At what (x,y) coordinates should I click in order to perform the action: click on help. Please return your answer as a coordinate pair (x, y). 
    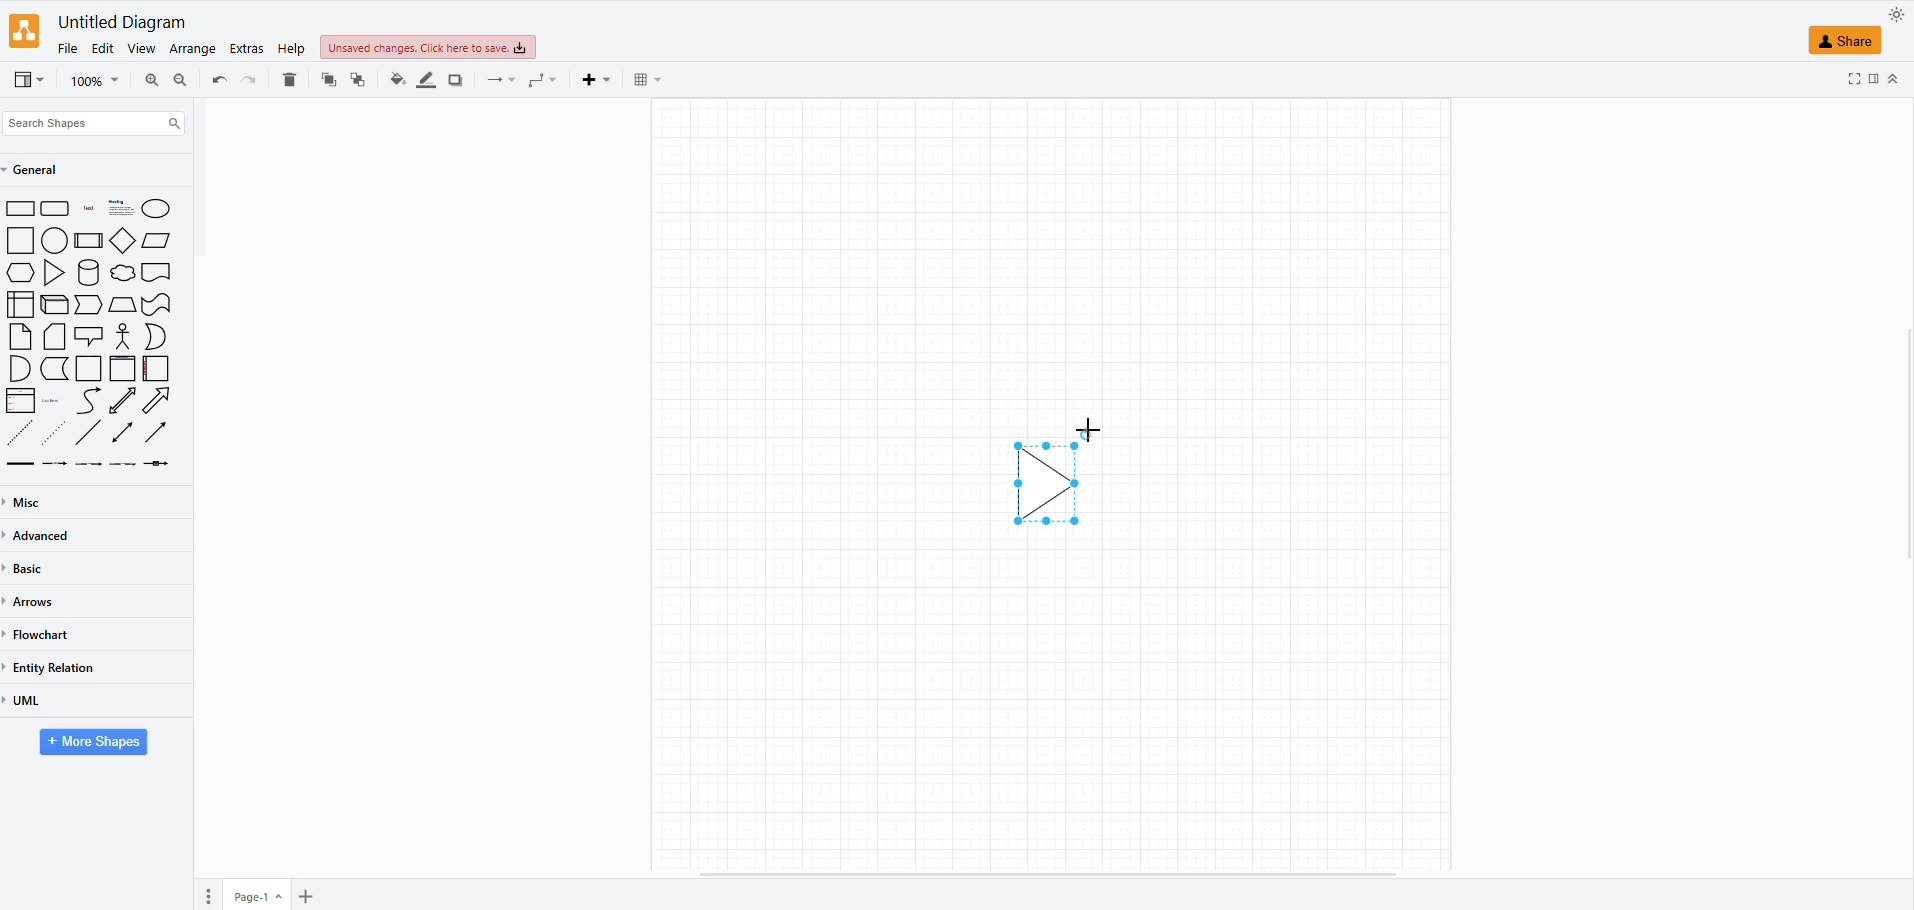
    Looking at the image, I should click on (291, 50).